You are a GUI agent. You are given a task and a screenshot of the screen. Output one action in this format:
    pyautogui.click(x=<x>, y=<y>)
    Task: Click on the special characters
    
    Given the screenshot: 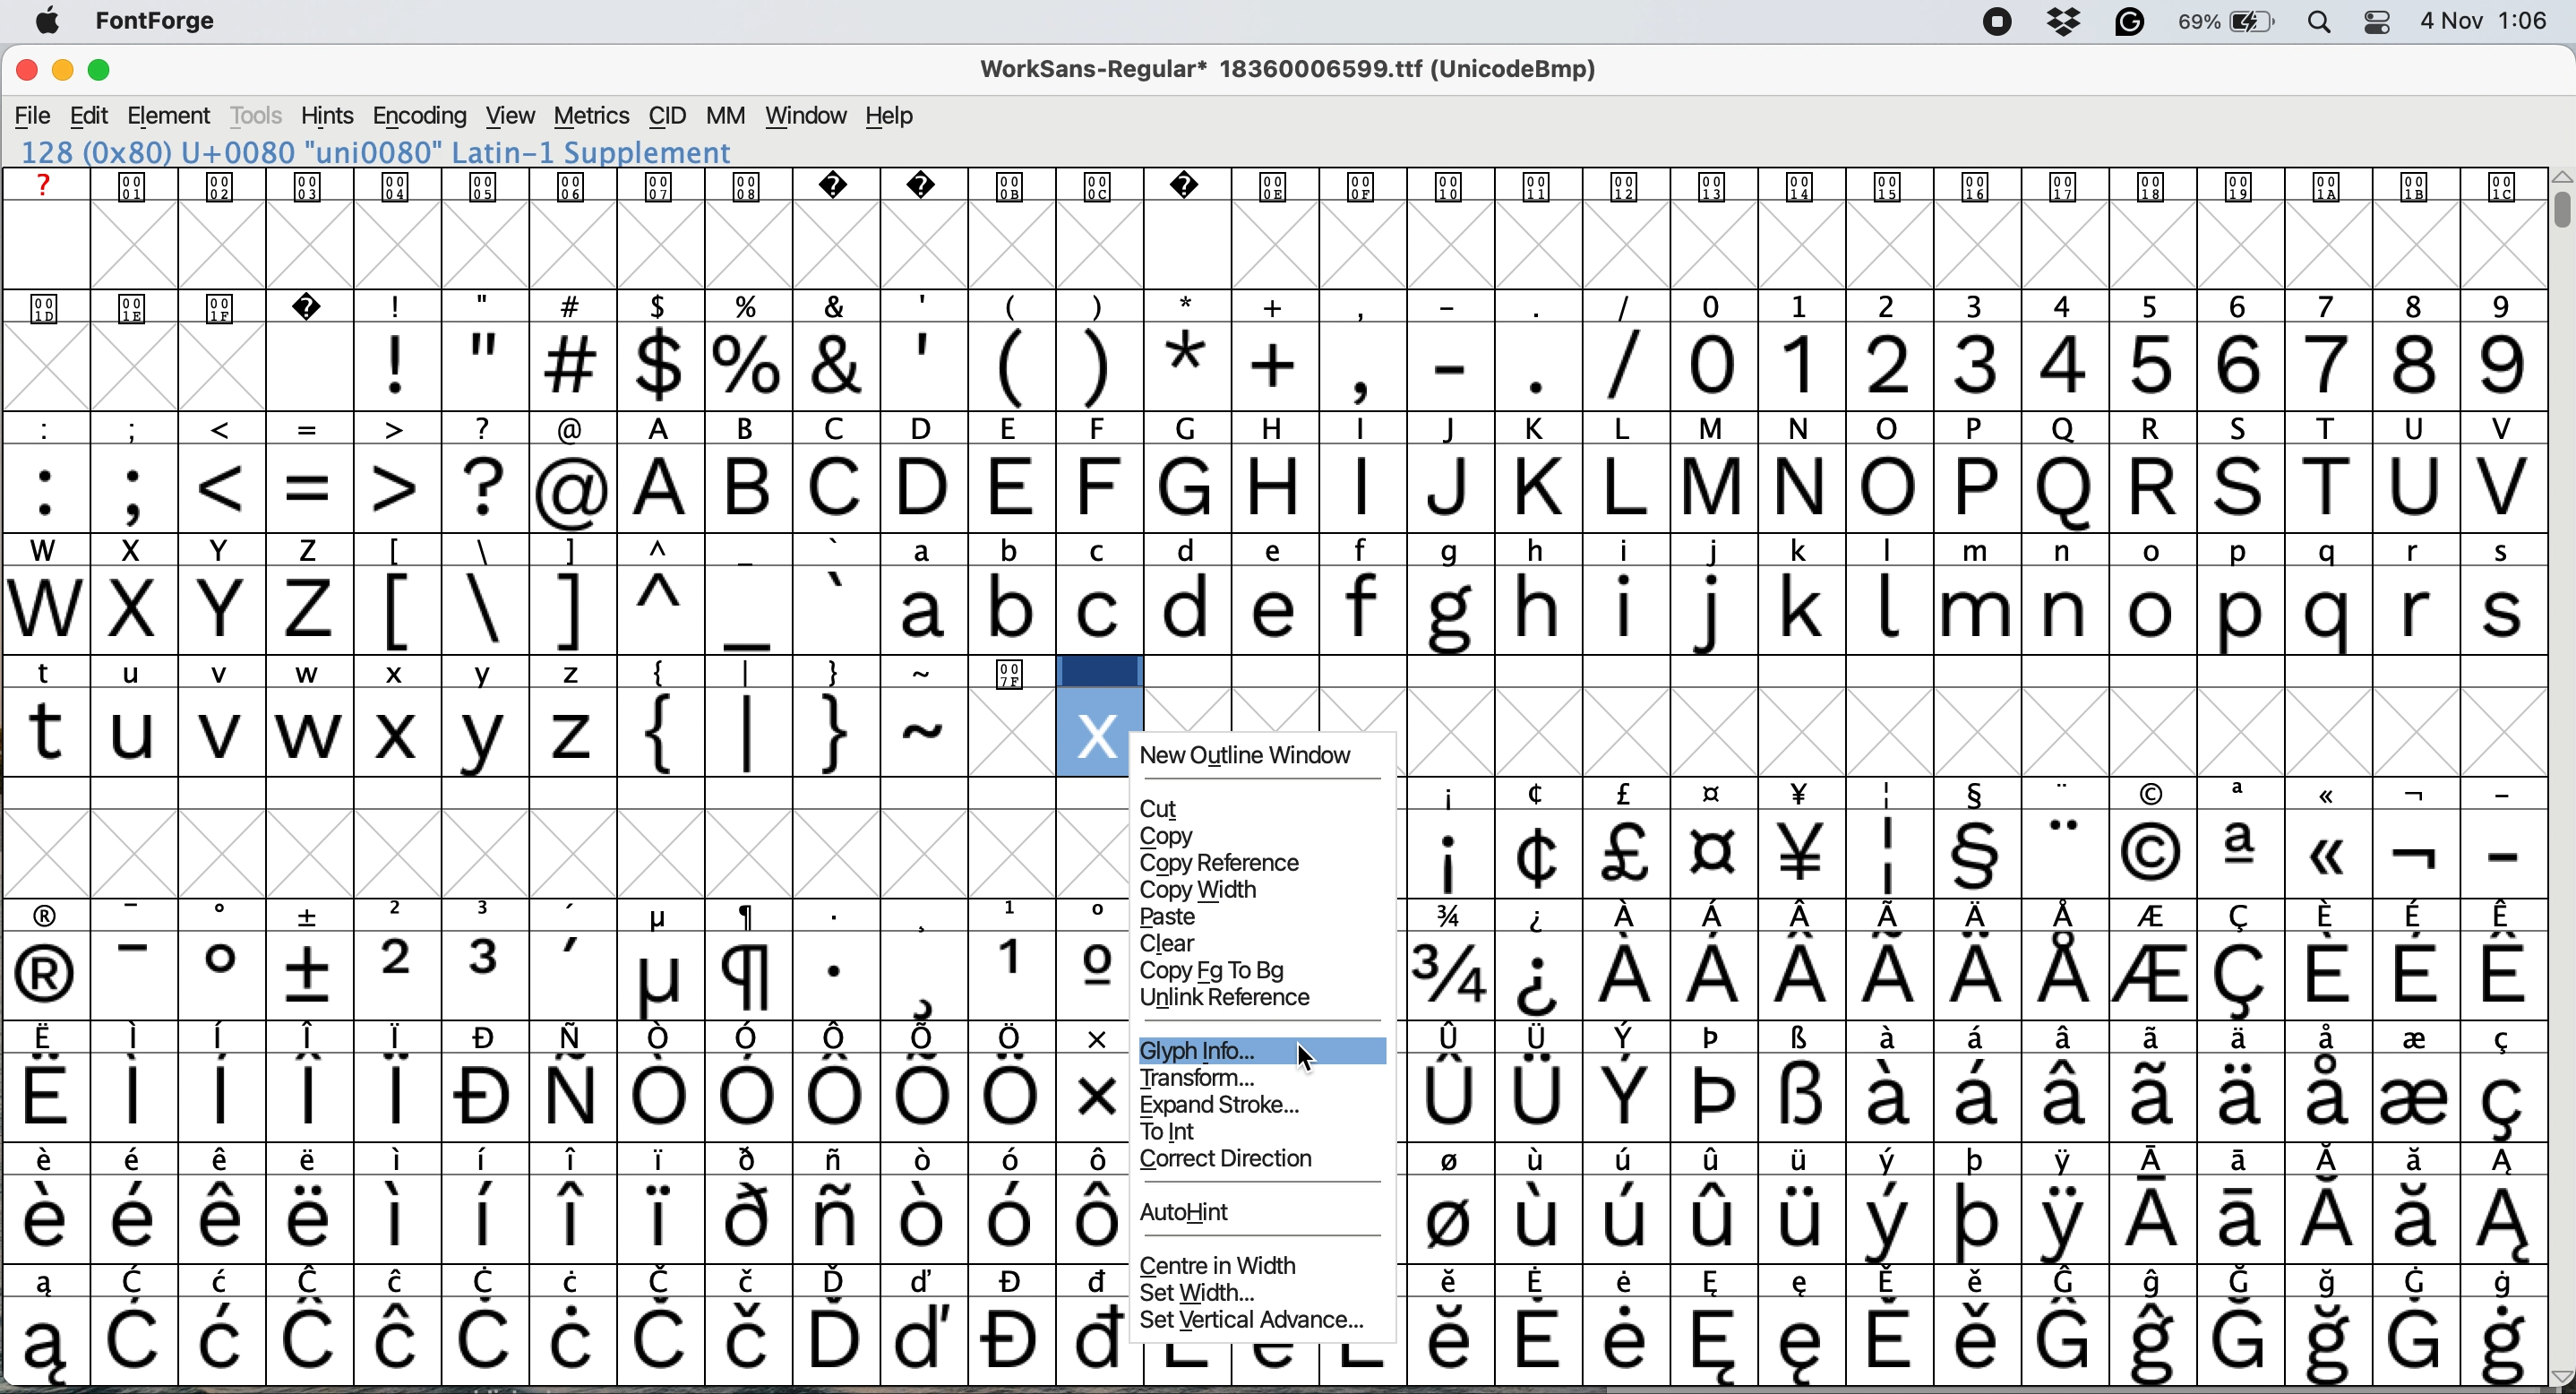 What is the action you would take?
    pyautogui.click(x=309, y=487)
    